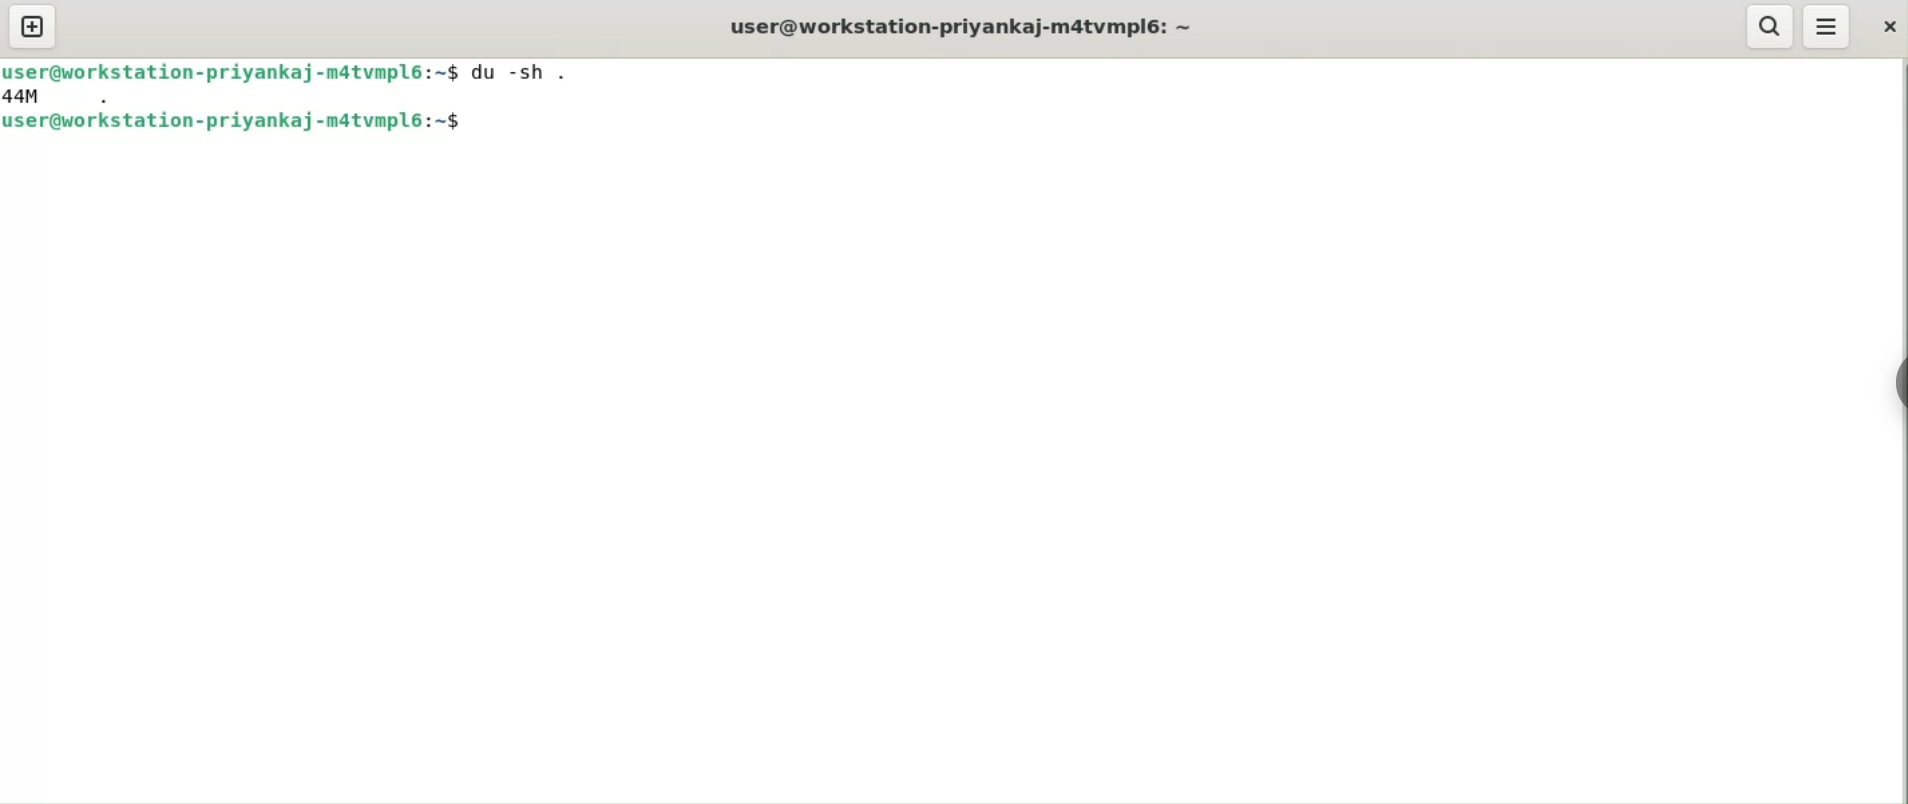 The image size is (1908, 804). Describe the element at coordinates (32, 26) in the screenshot. I see `new tab` at that location.